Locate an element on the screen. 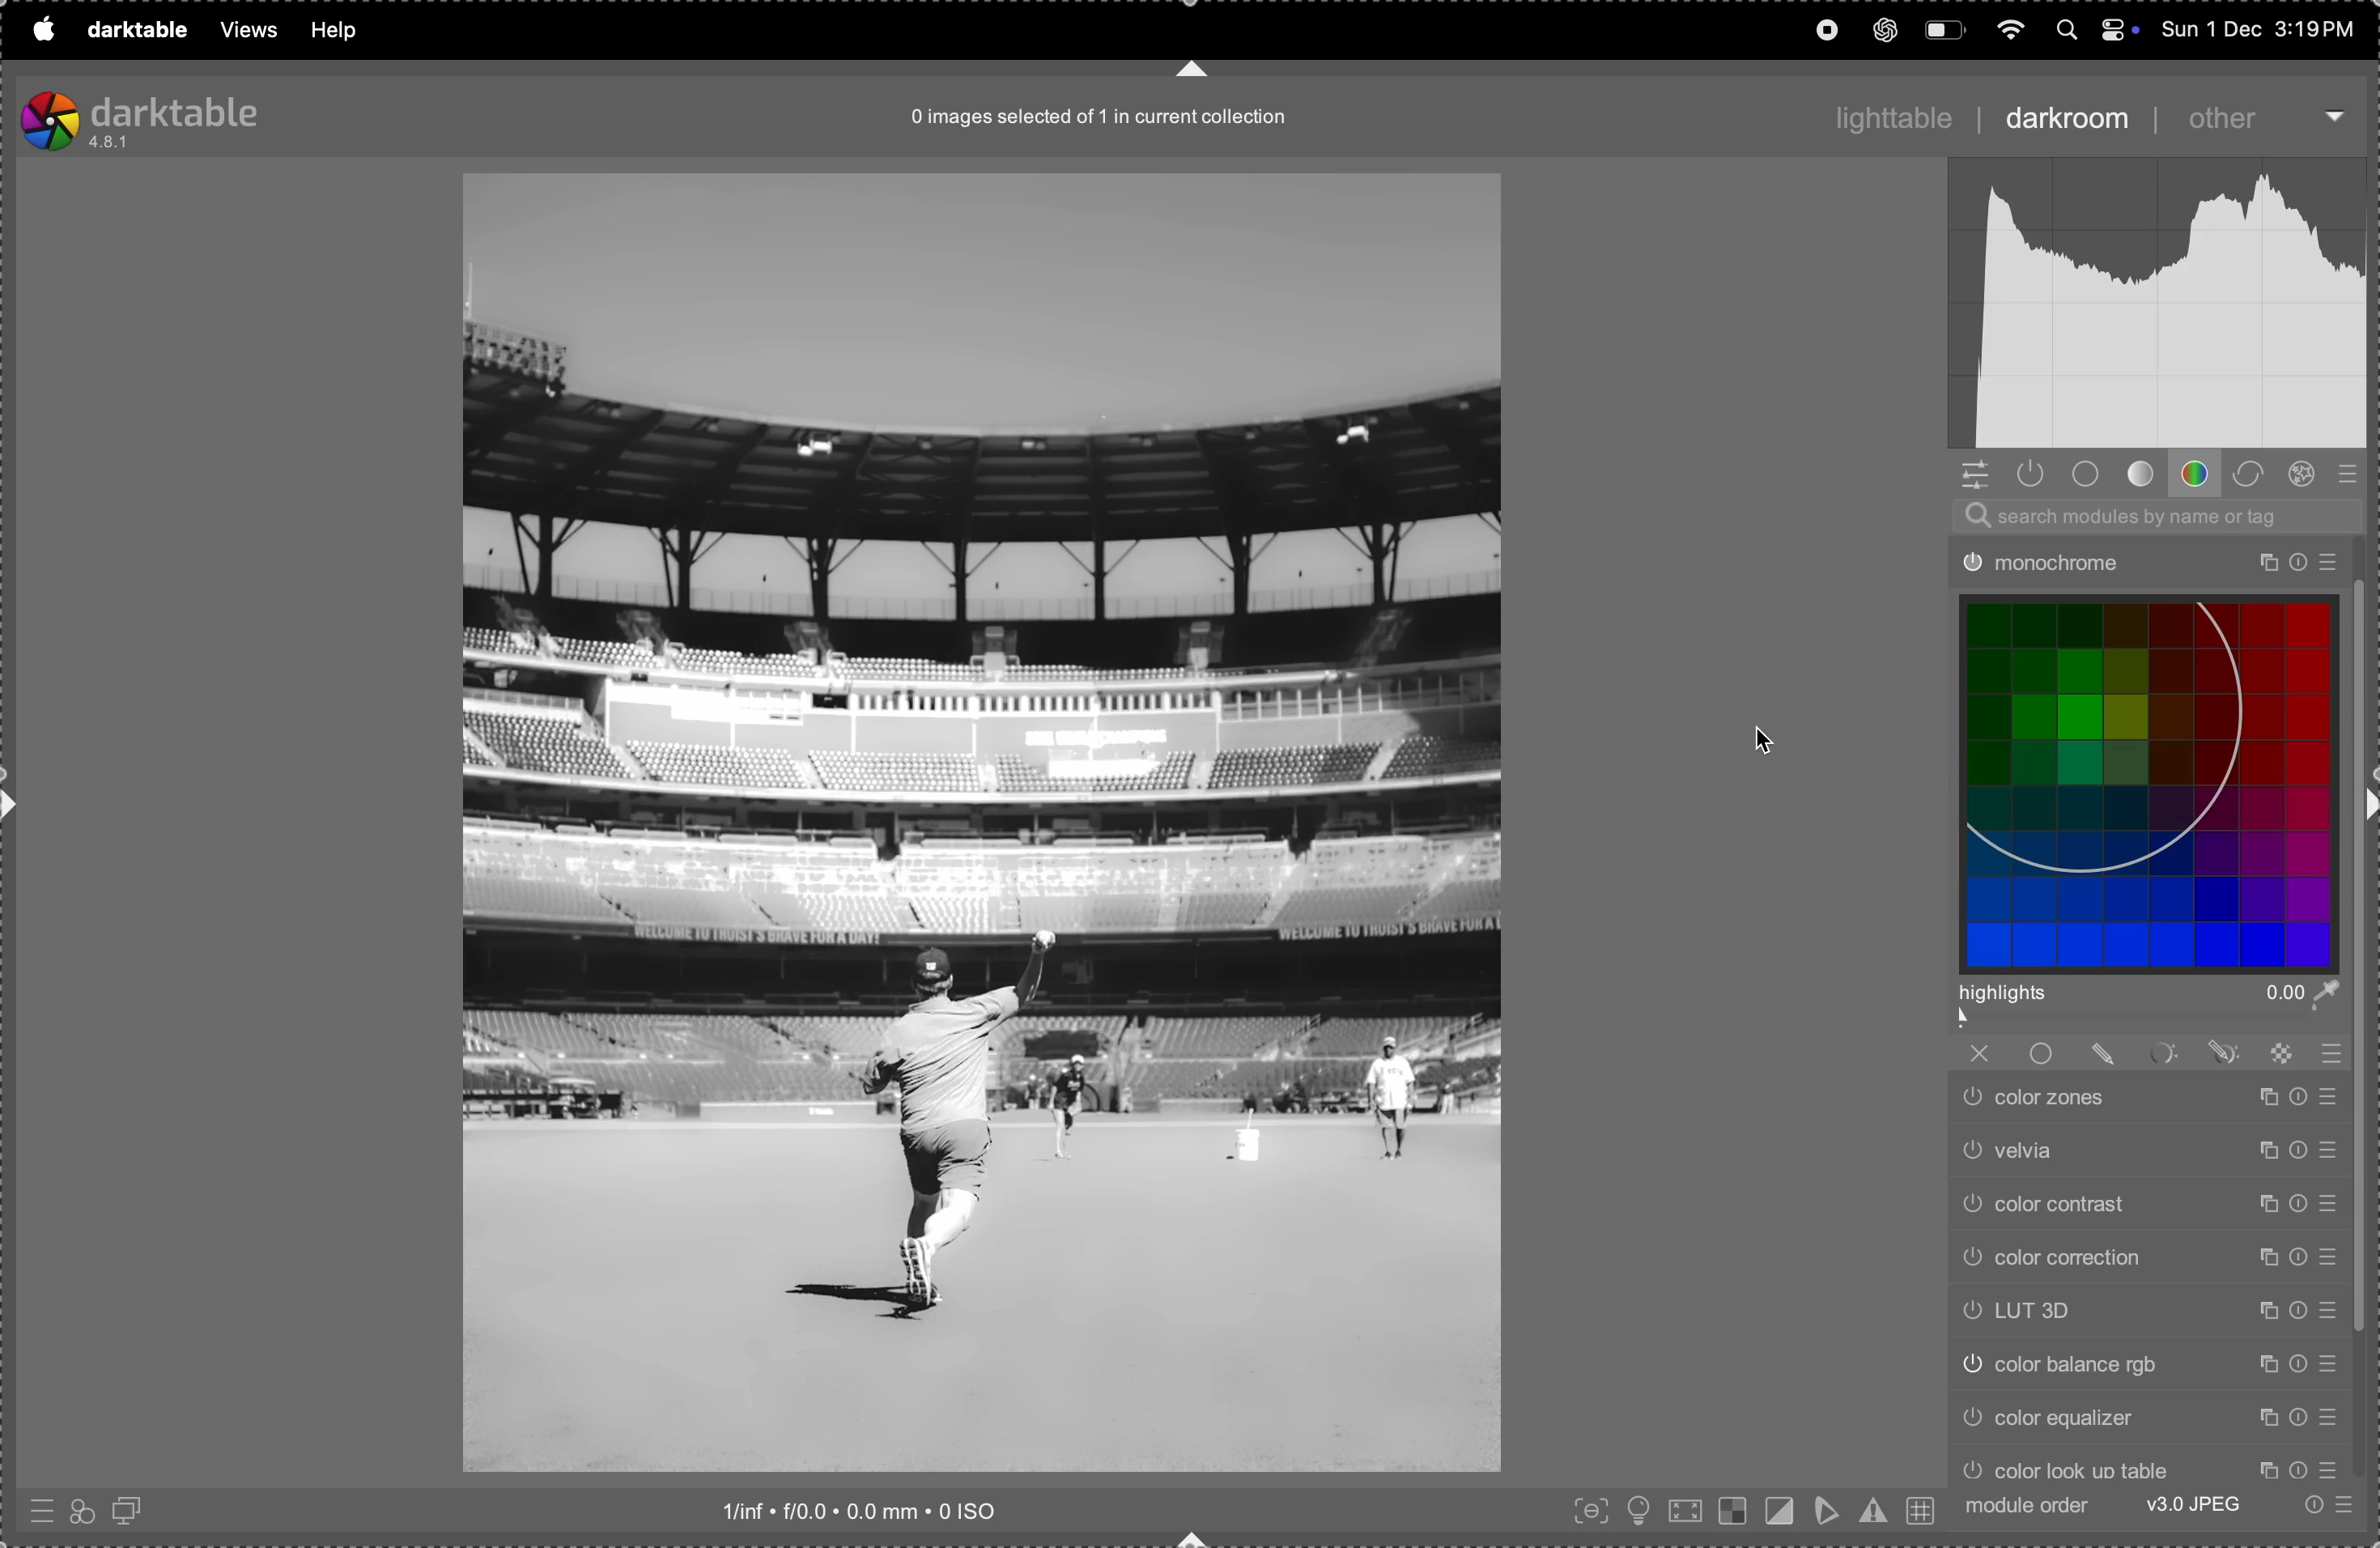 The image size is (2380, 1548). darkroom is located at coordinates (2064, 117).